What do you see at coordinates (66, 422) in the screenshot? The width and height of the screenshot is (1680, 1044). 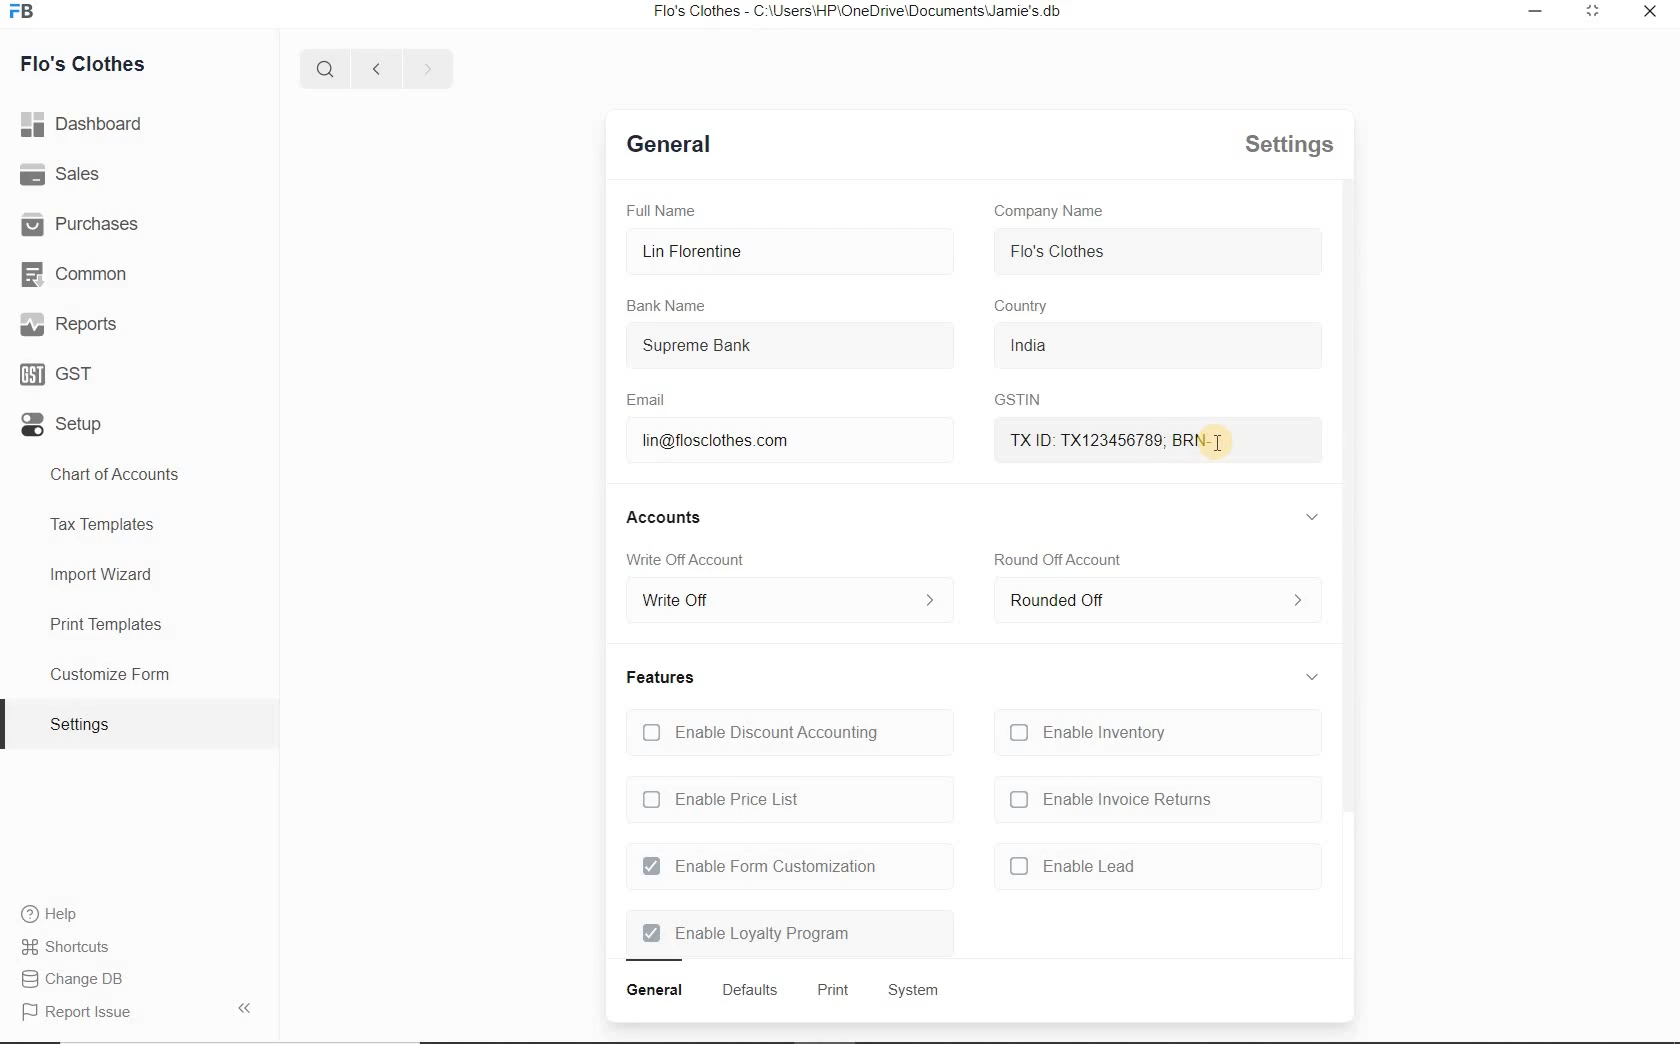 I see `Setup` at bounding box center [66, 422].